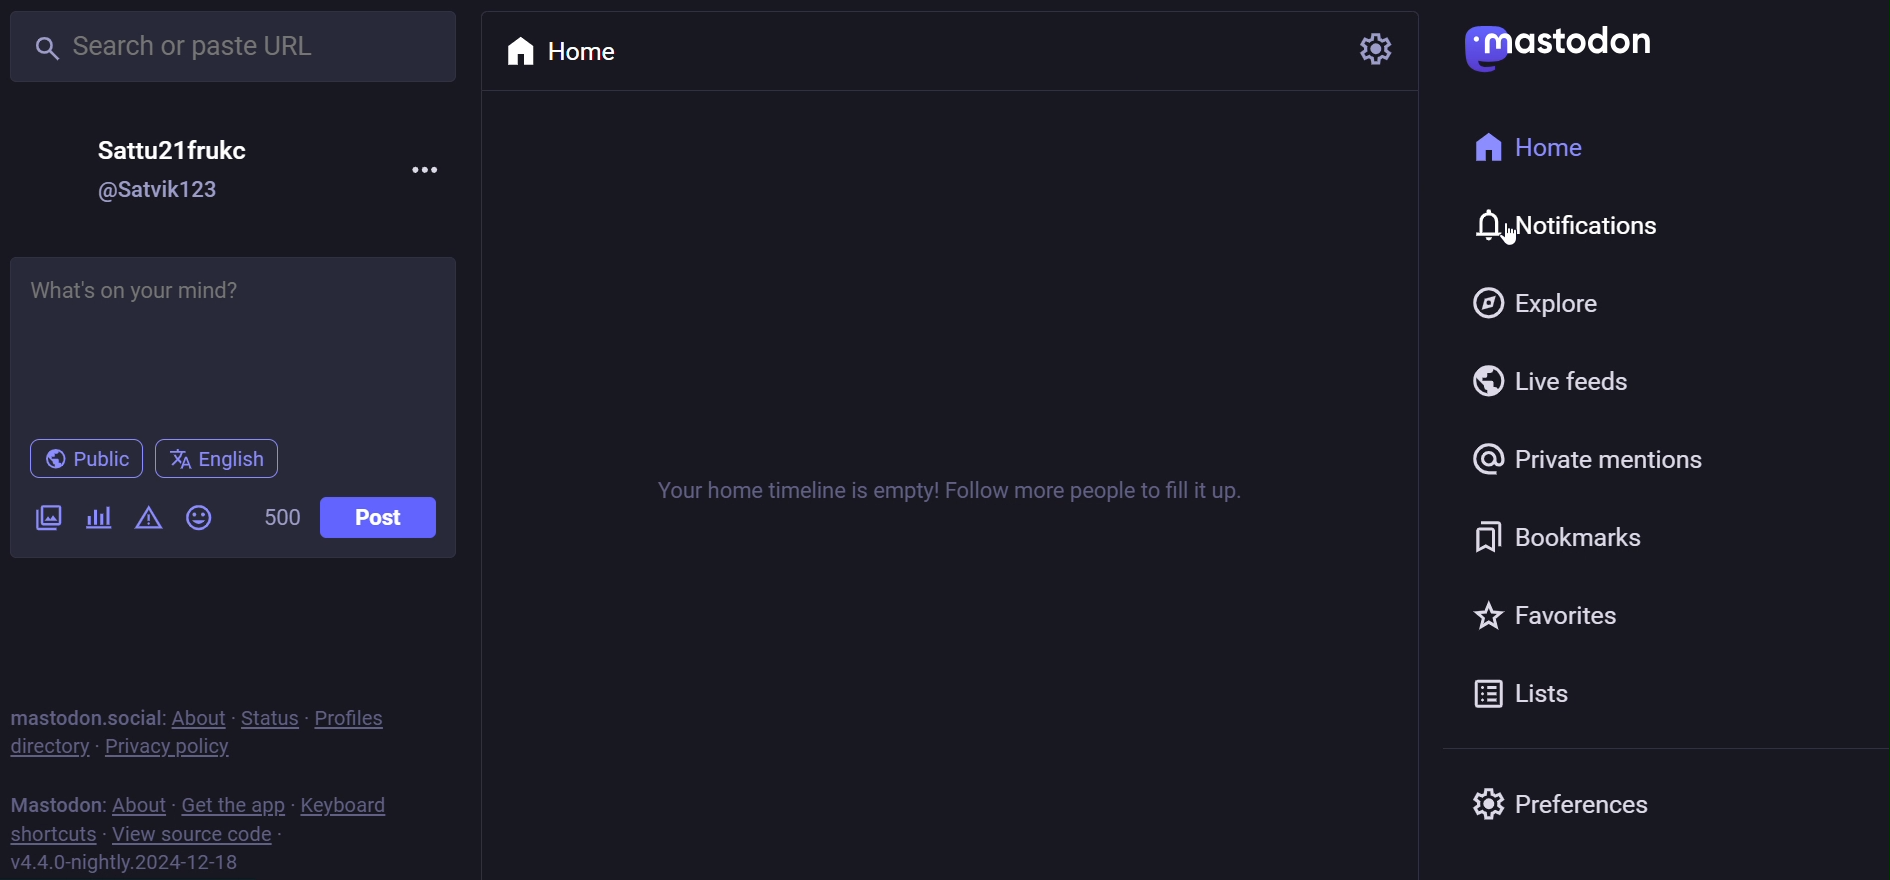  What do you see at coordinates (126, 861) in the screenshot?
I see `version` at bounding box center [126, 861].